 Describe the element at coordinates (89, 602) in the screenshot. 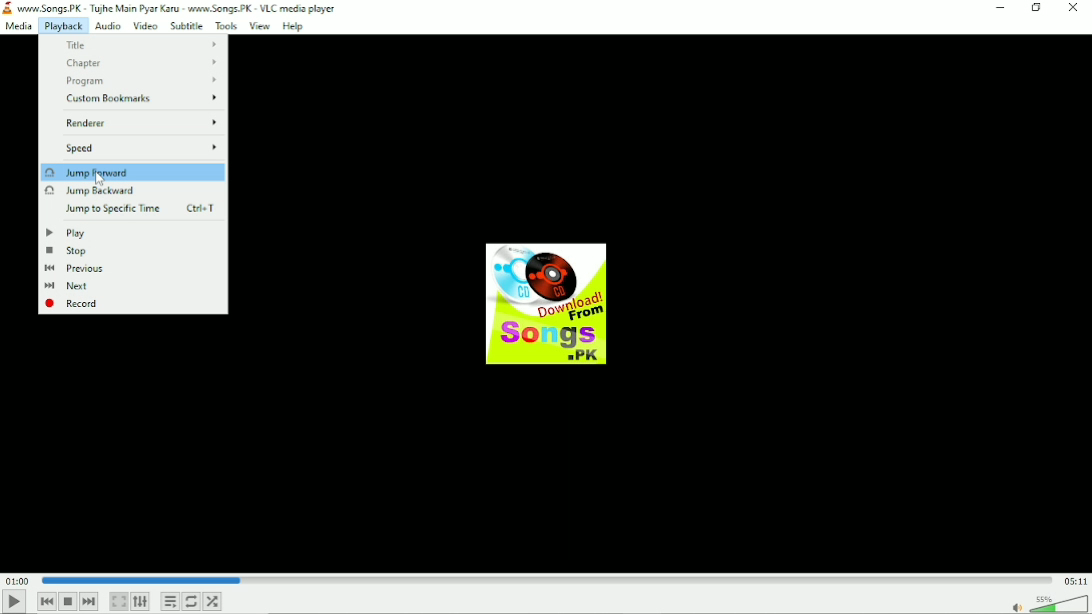

I see `Next` at that location.